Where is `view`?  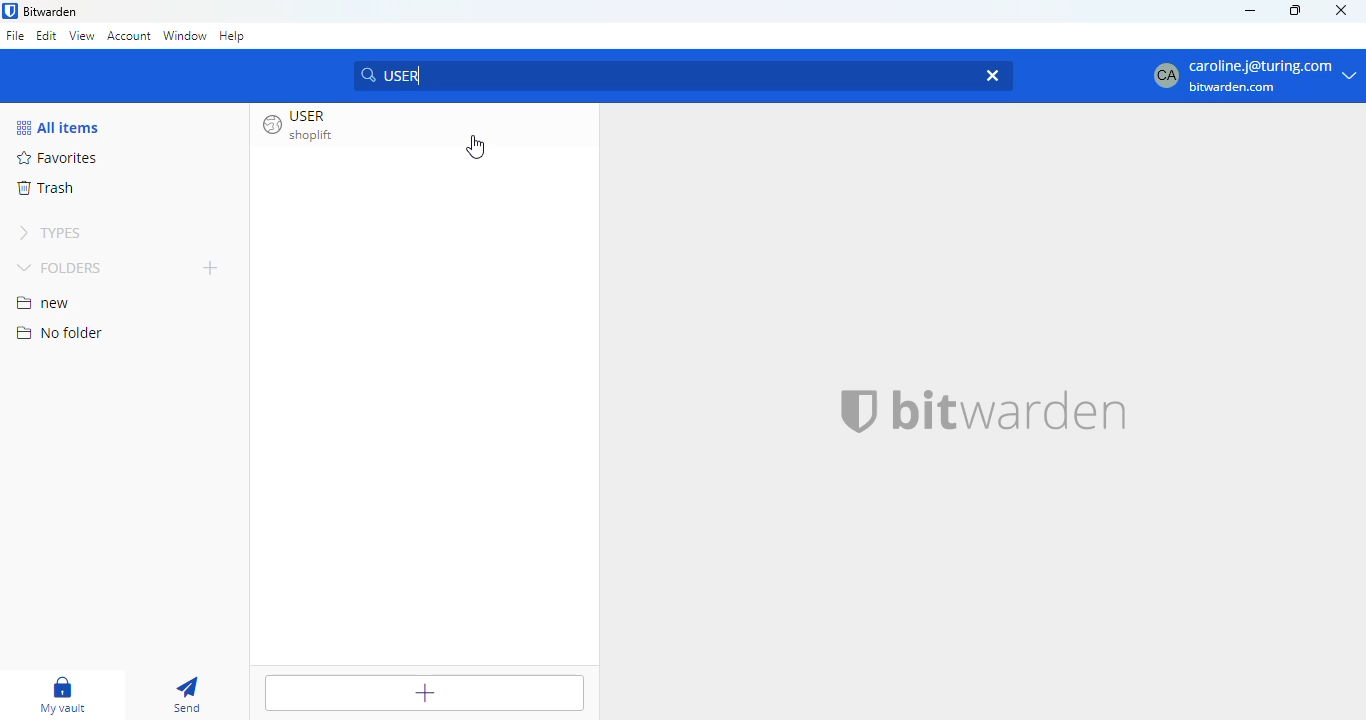 view is located at coordinates (82, 35).